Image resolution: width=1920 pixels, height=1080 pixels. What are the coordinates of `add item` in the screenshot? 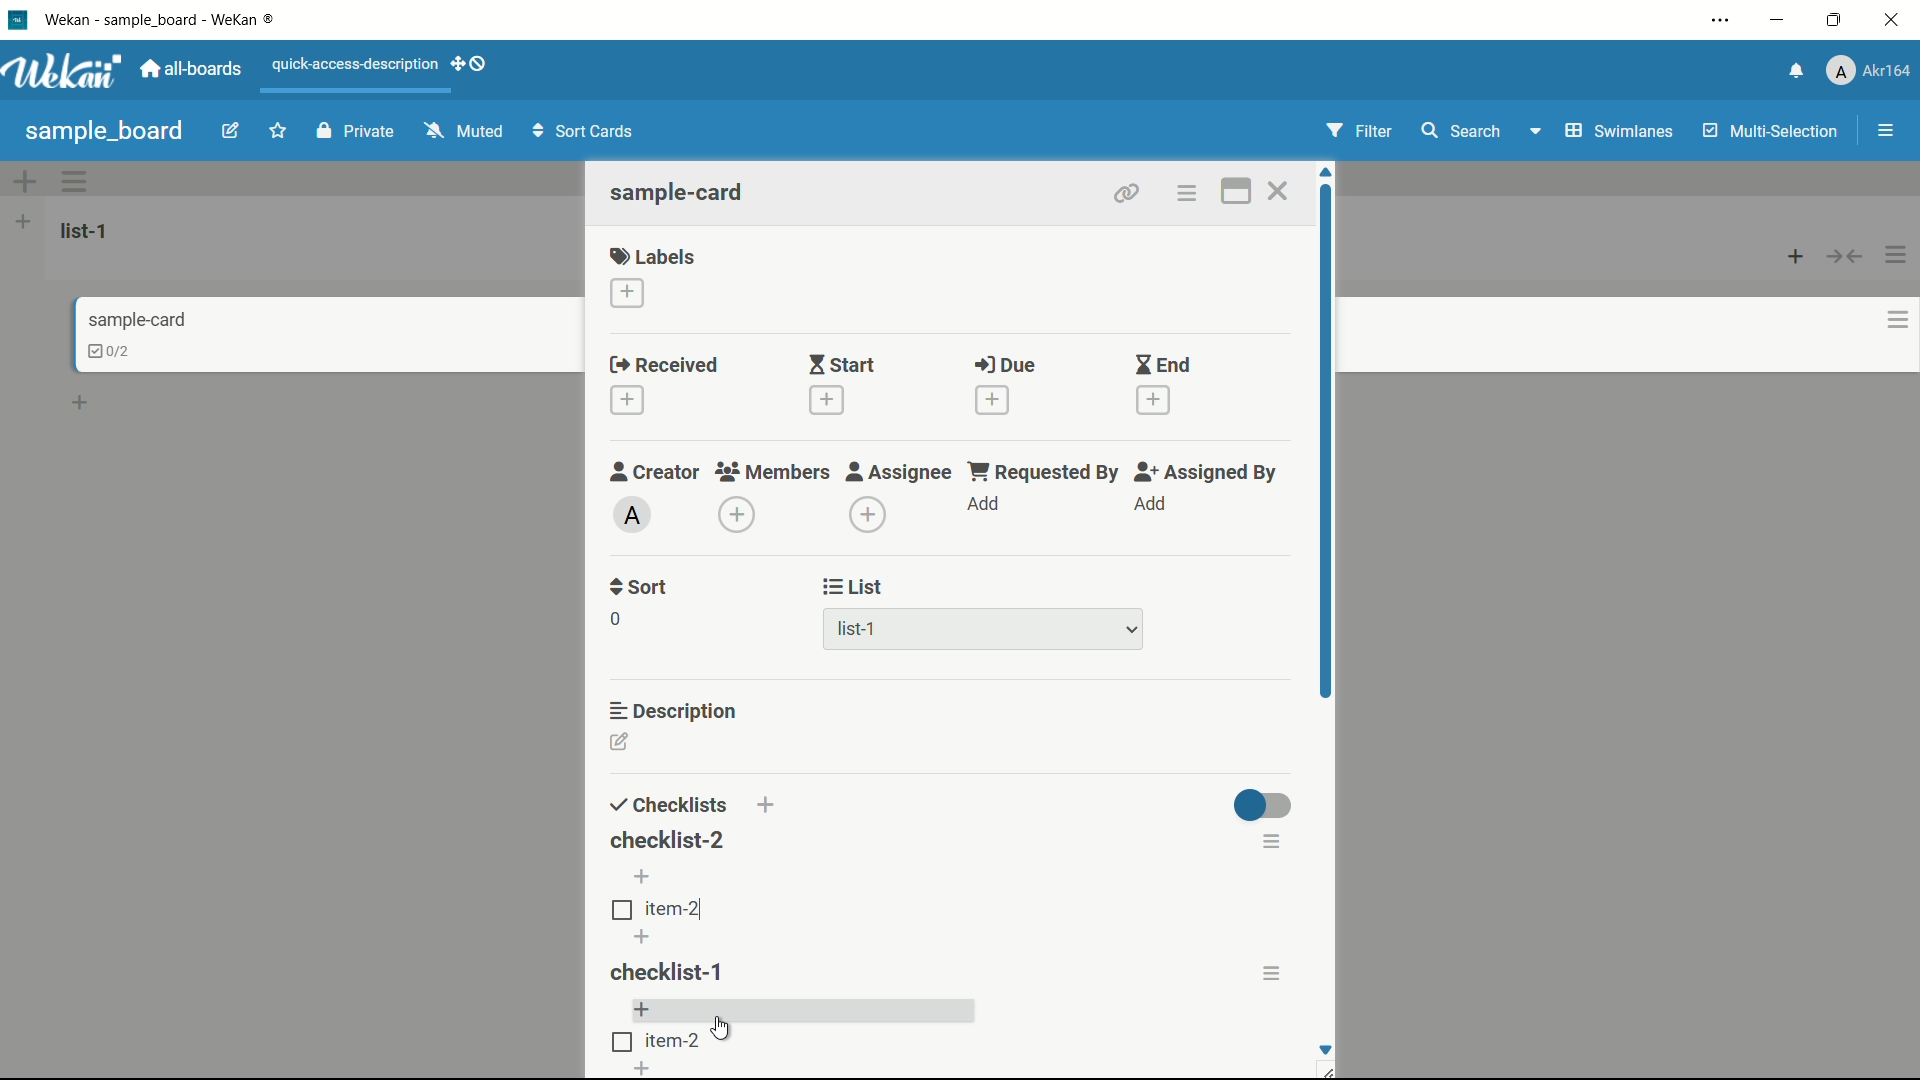 It's located at (644, 938).